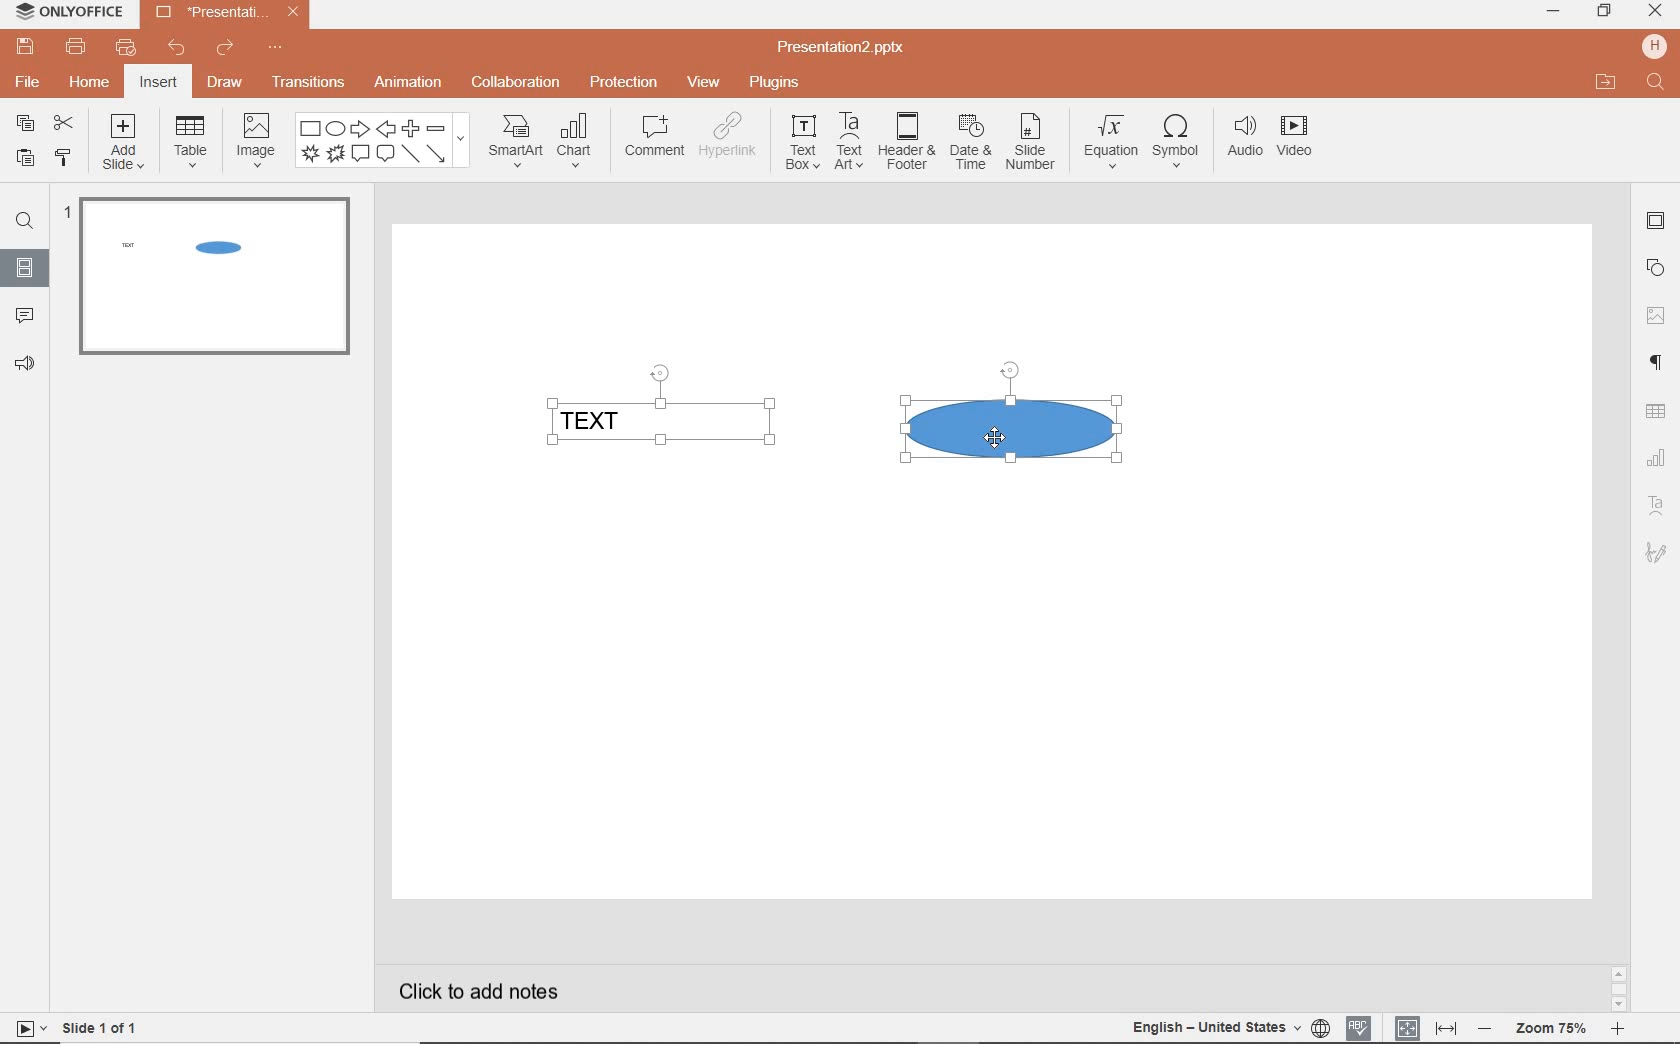 The height and width of the screenshot is (1044, 1680). What do you see at coordinates (655, 136) in the screenshot?
I see `comment` at bounding box center [655, 136].